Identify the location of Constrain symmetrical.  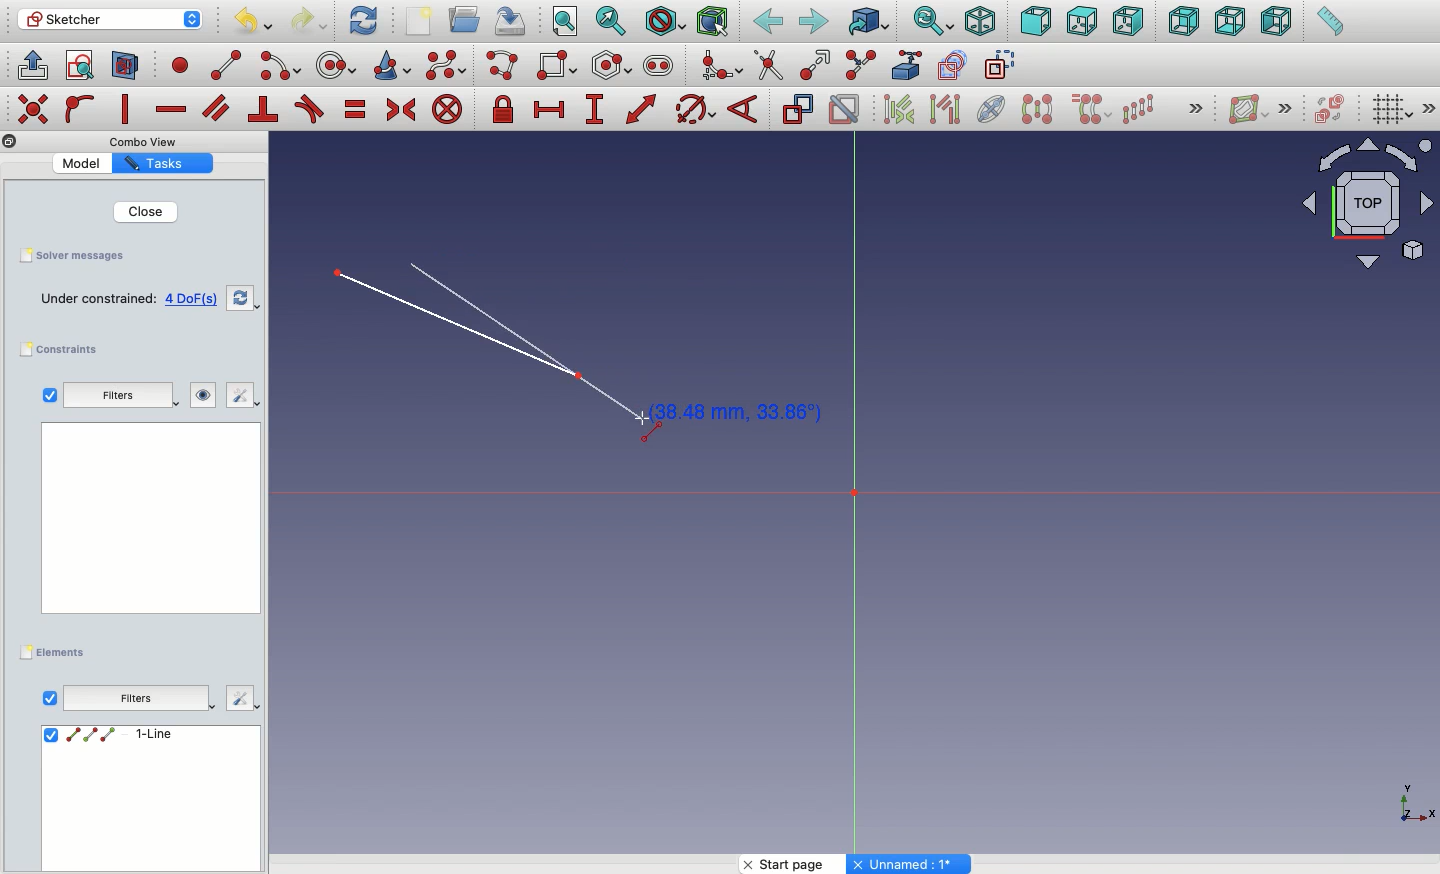
(401, 110).